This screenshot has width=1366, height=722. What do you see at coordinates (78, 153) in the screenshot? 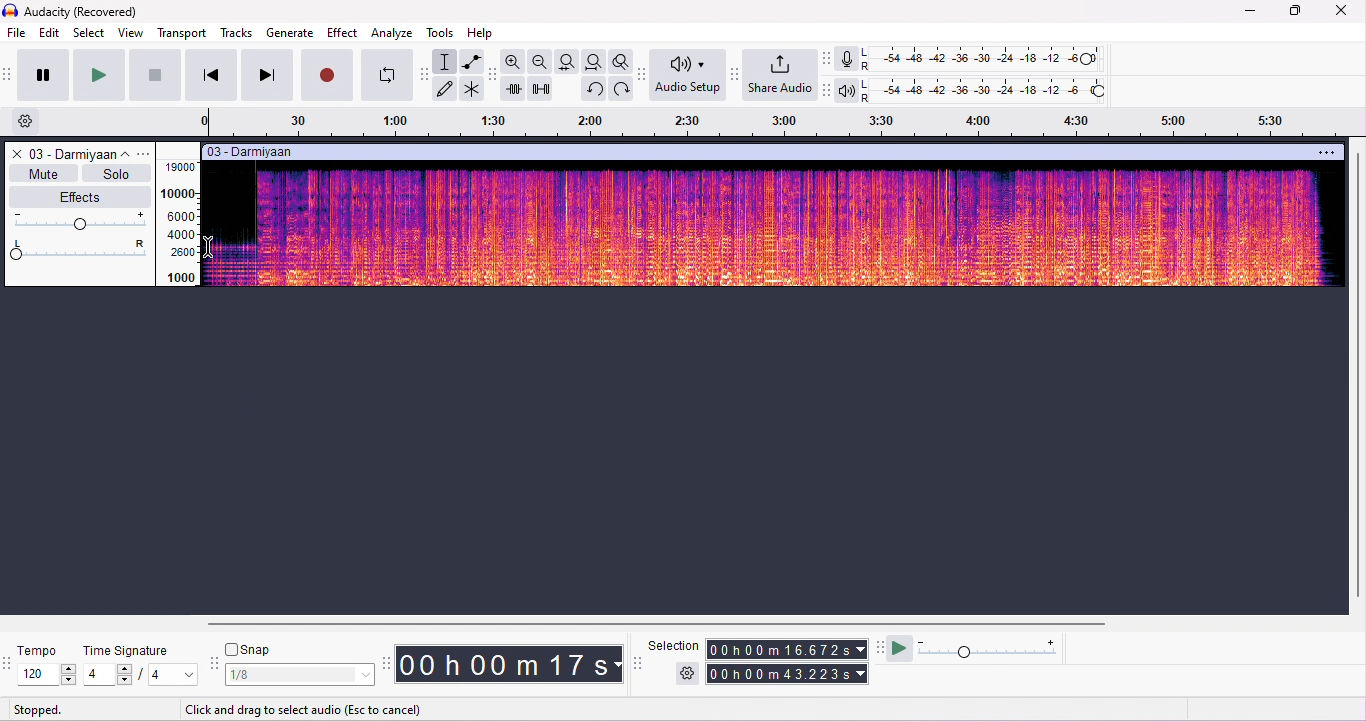
I see `track` at bounding box center [78, 153].